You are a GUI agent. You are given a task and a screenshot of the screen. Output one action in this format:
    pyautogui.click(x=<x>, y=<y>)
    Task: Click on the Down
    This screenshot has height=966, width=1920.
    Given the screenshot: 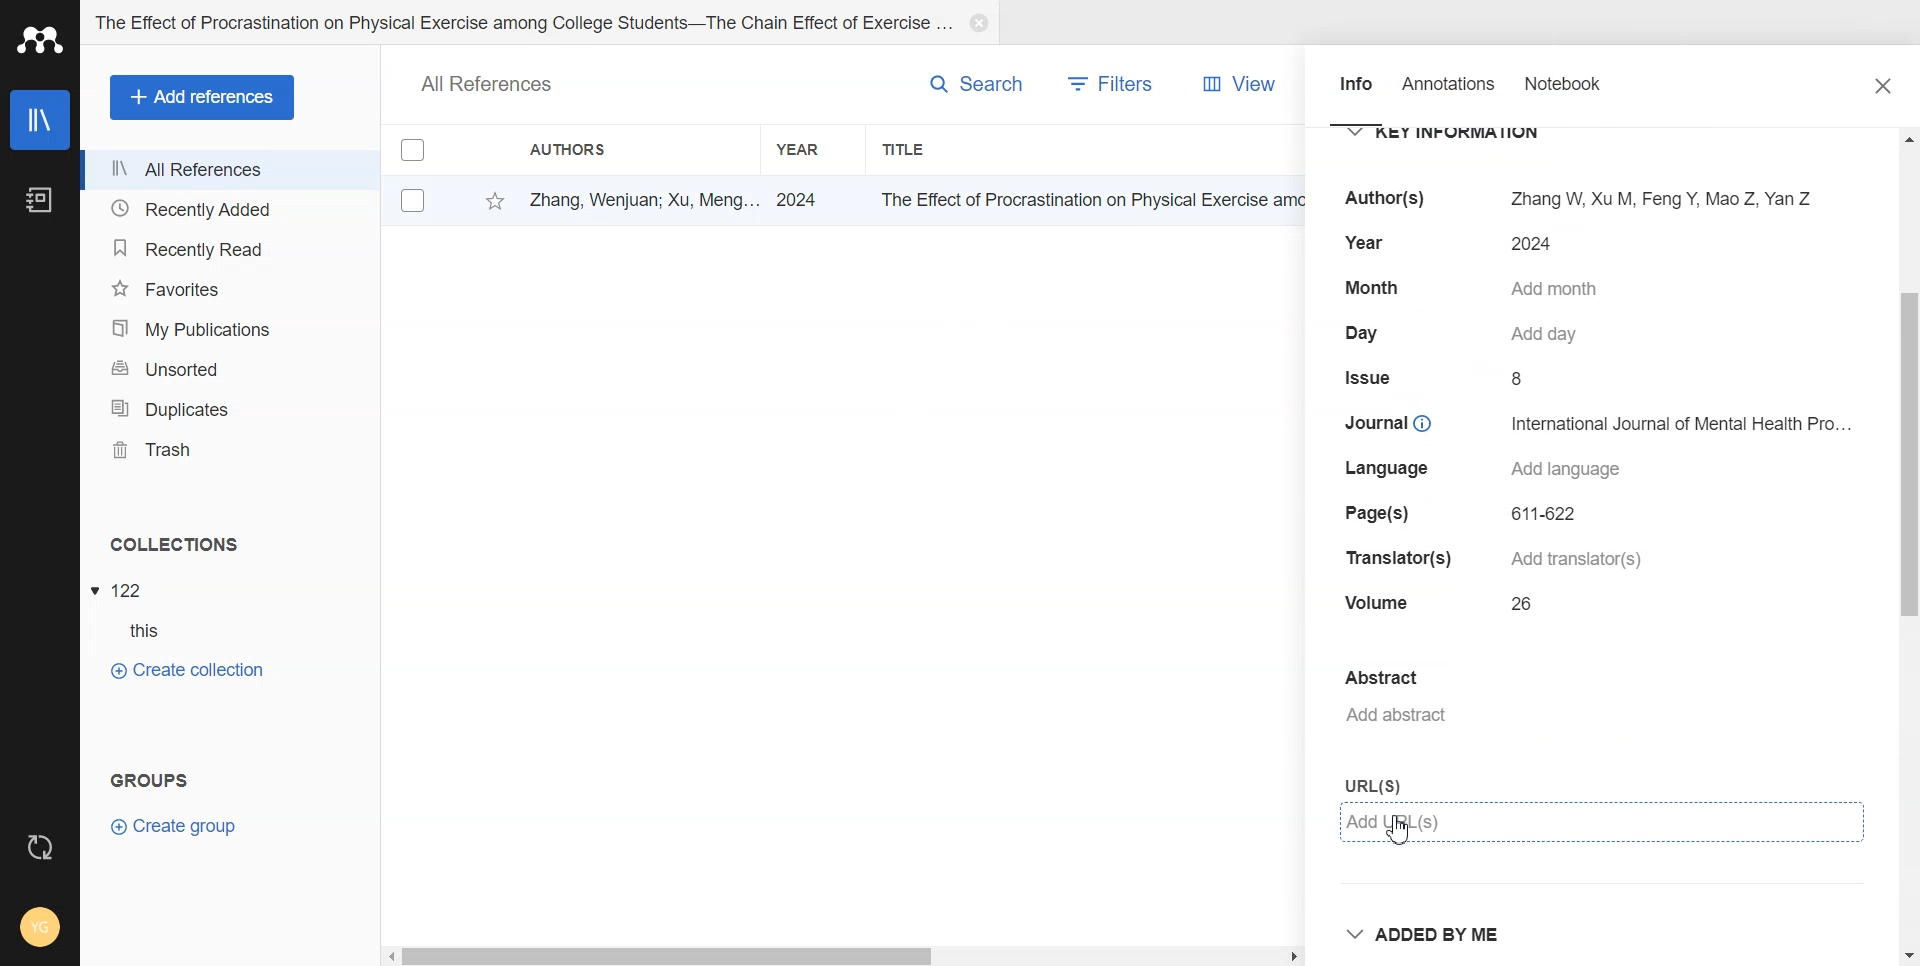 What is the action you would take?
    pyautogui.click(x=1906, y=949)
    